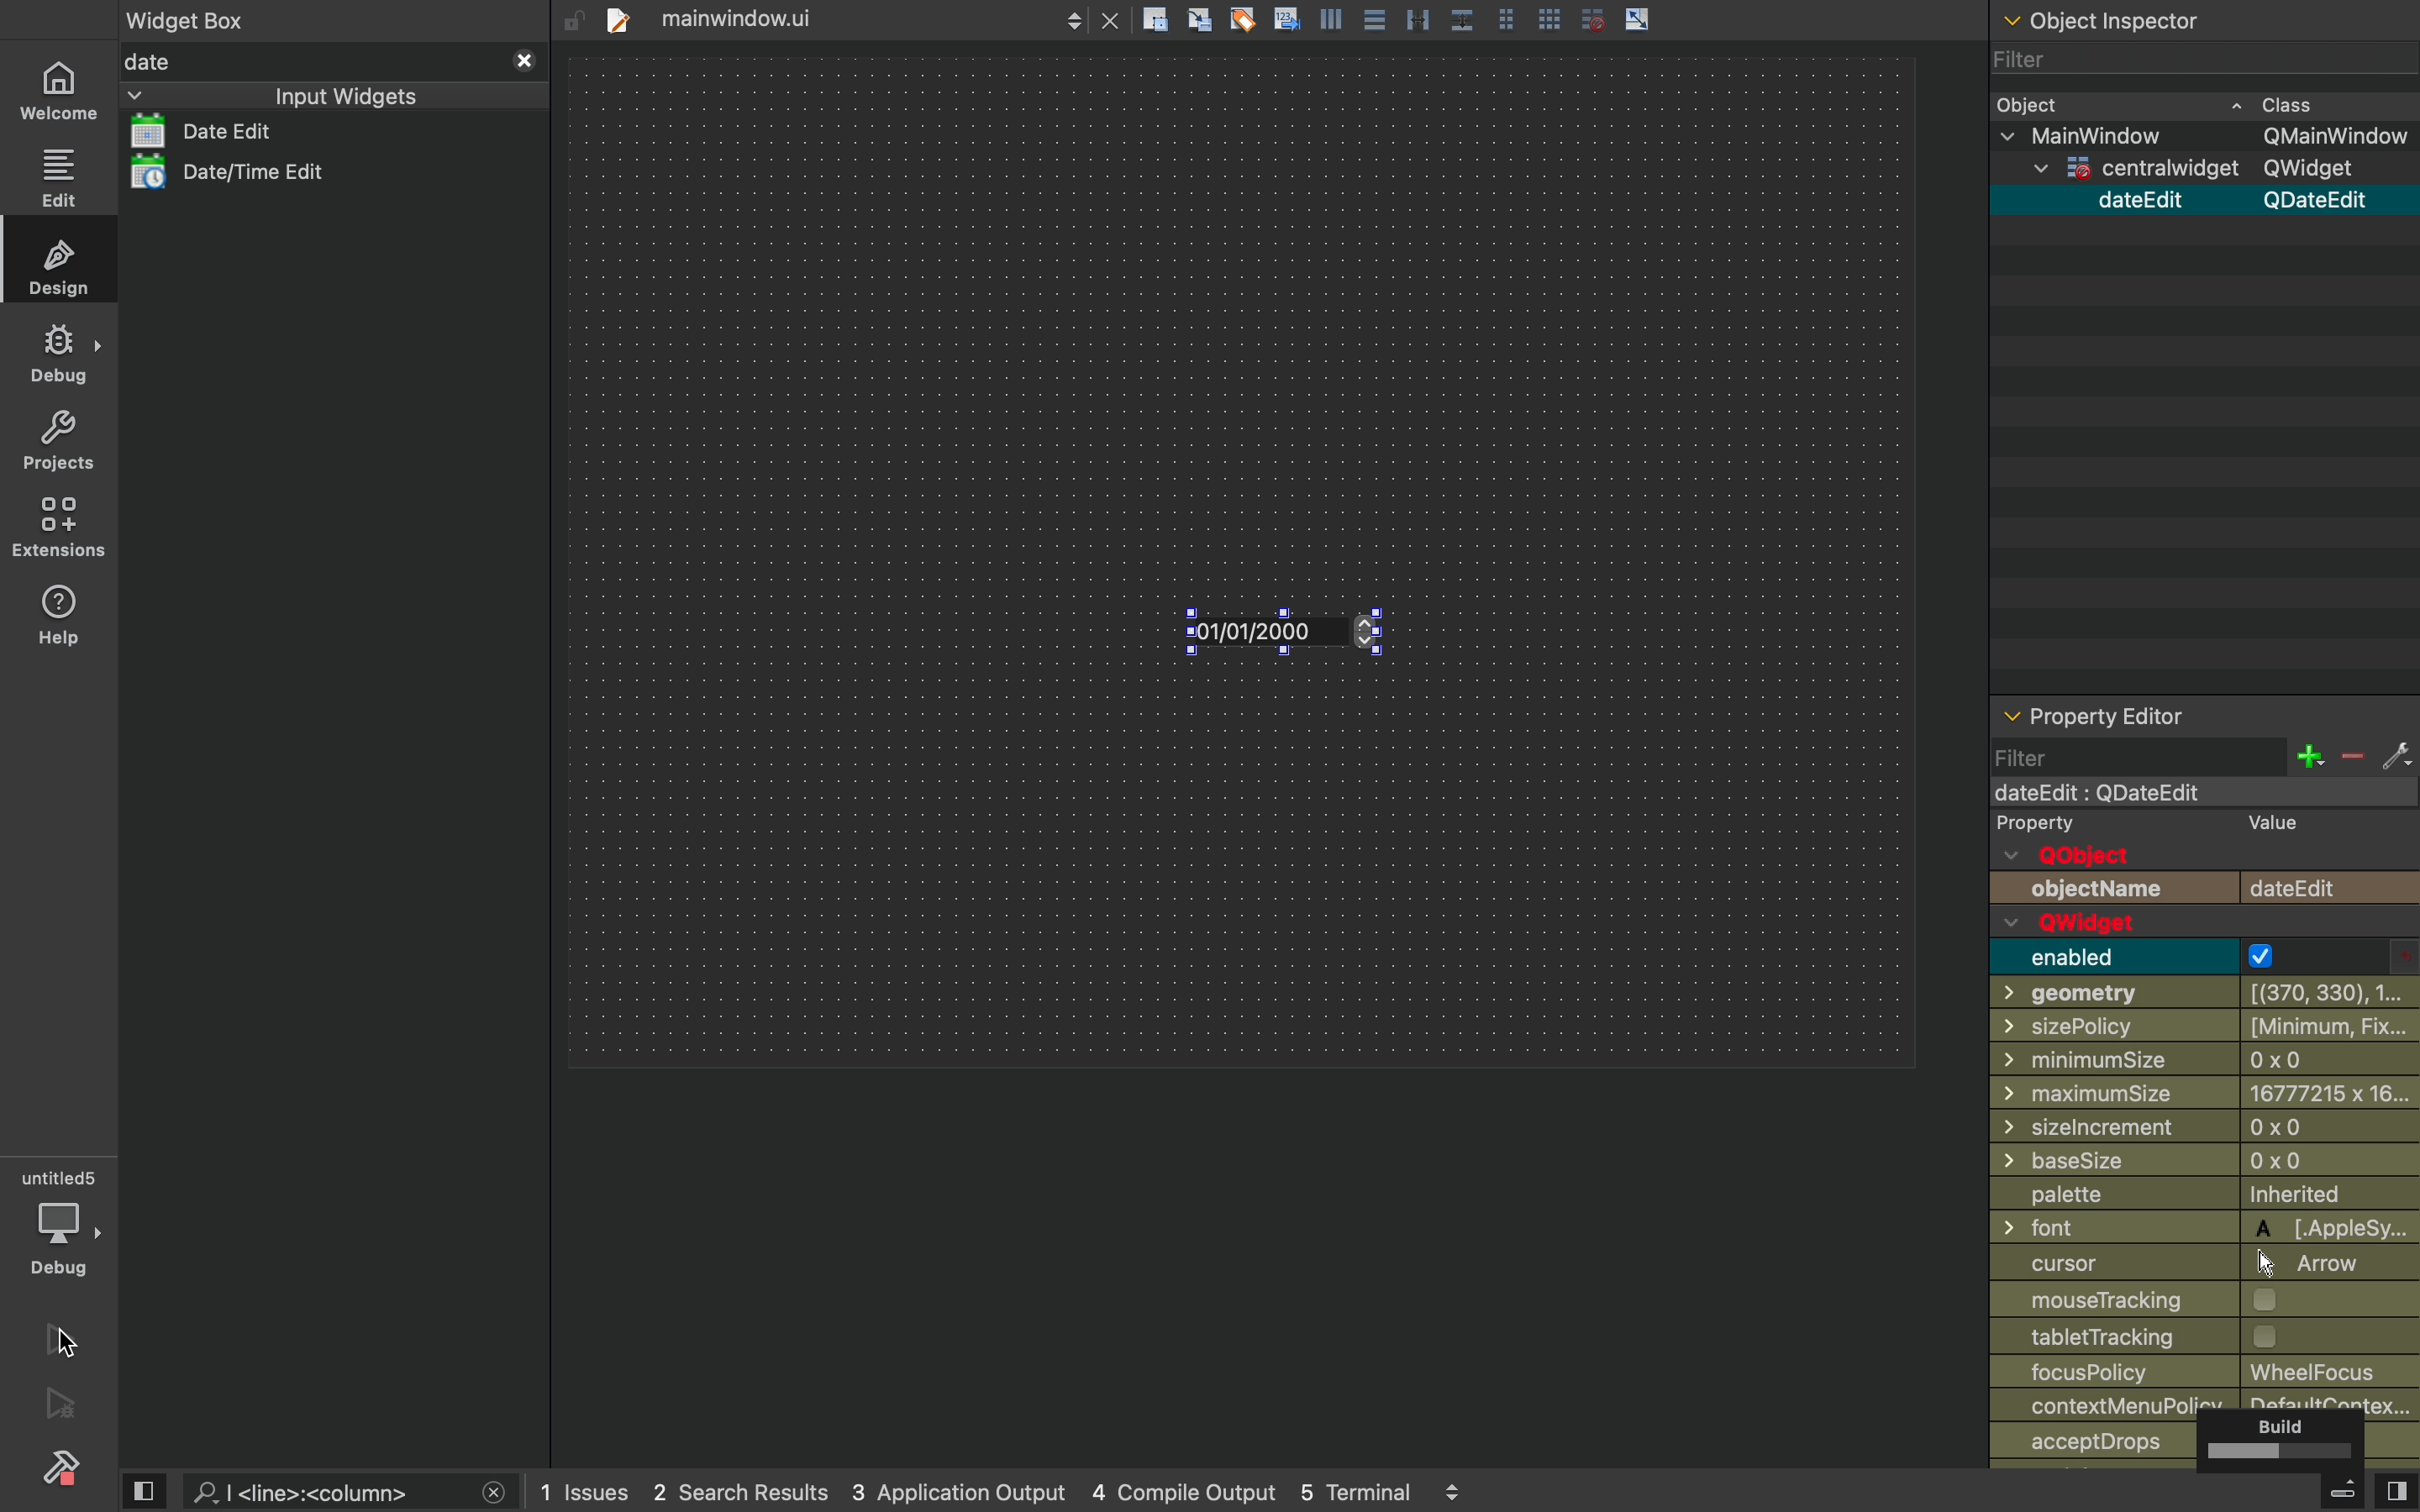 This screenshot has height=1512, width=2420. Describe the element at coordinates (269, 173) in the screenshot. I see `date/time edit` at that location.